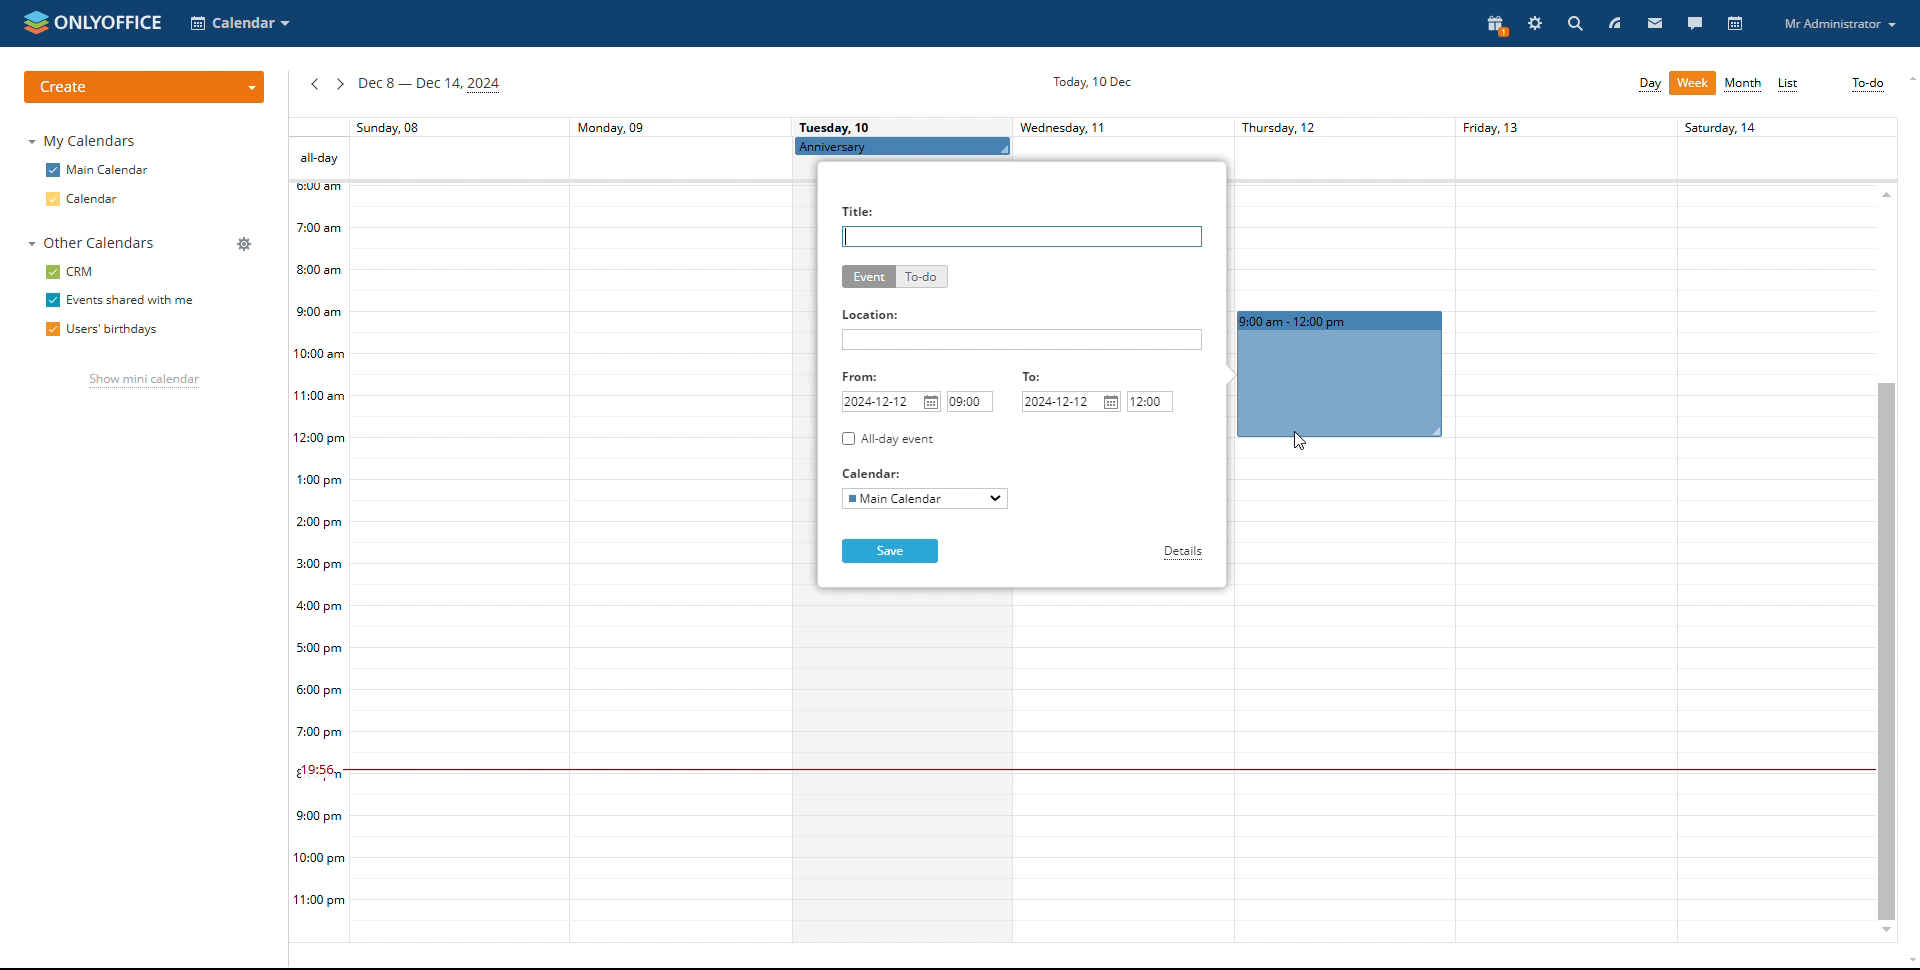 This screenshot has height=970, width=1920. Describe the element at coordinates (971, 402) in the screenshot. I see `start time` at that location.